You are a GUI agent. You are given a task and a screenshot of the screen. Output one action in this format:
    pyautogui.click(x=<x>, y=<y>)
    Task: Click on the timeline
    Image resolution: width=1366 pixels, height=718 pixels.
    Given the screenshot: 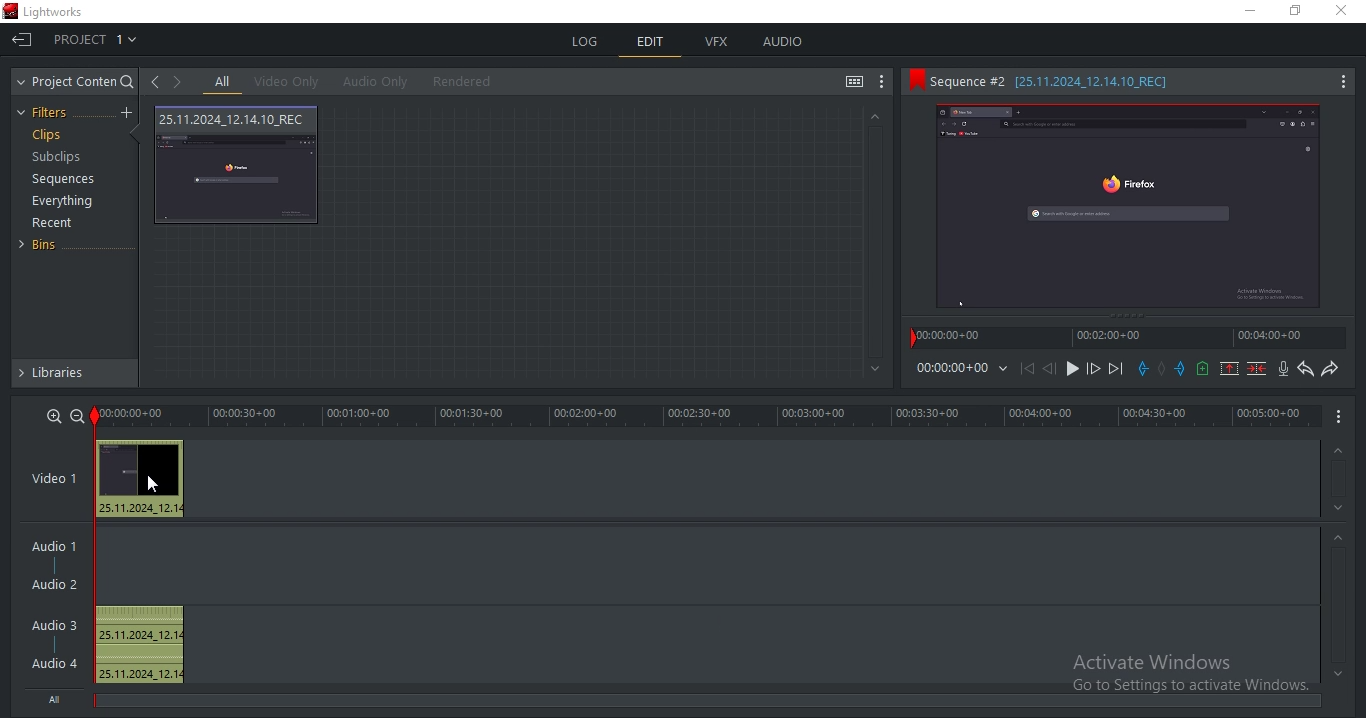 What is the action you would take?
    pyautogui.click(x=1130, y=341)
    